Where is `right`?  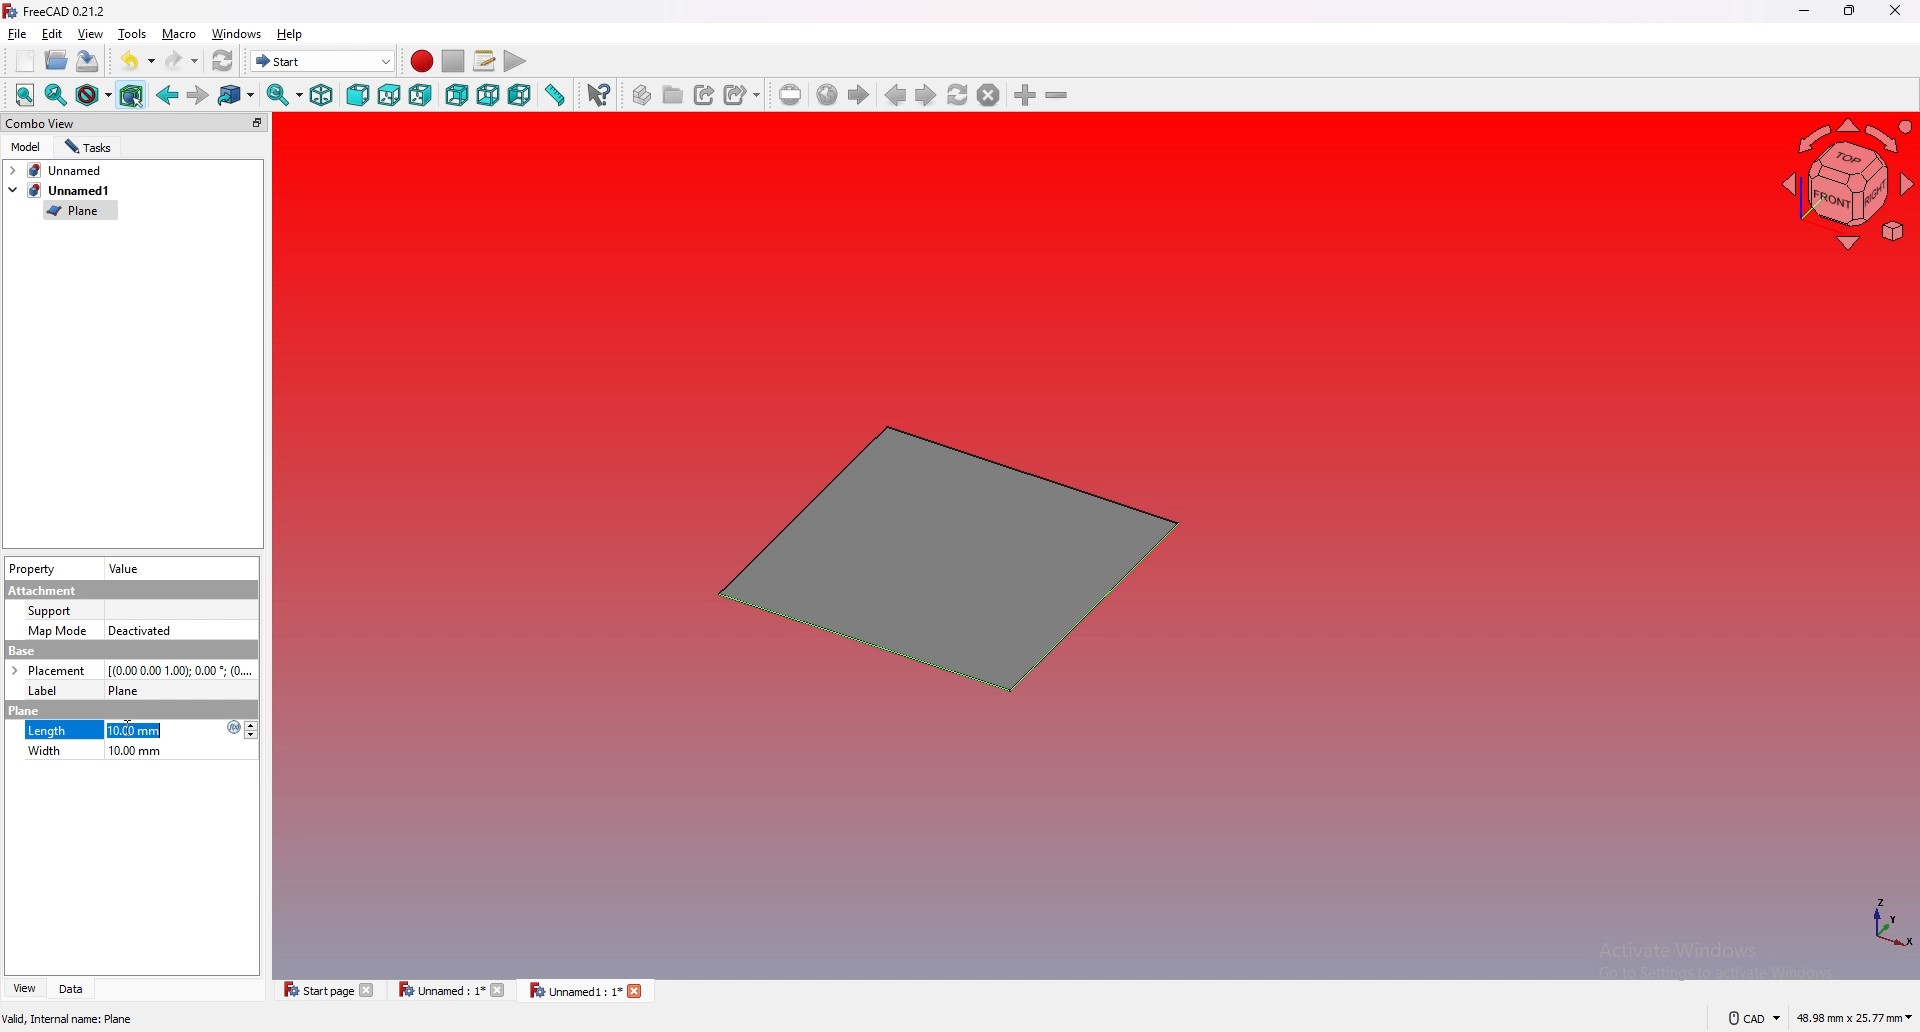 right is located at coordinates (420, 95).